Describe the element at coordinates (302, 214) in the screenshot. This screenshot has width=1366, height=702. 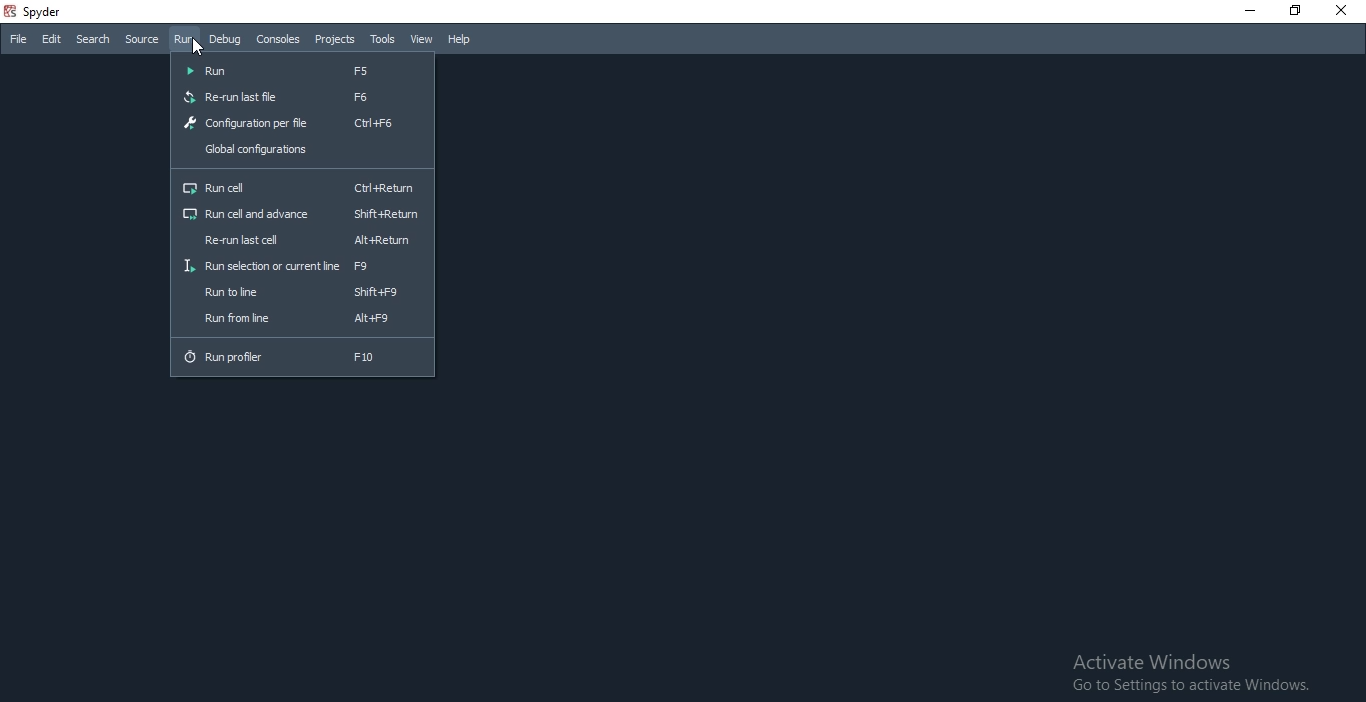
I see `run cell and advance` at that location.